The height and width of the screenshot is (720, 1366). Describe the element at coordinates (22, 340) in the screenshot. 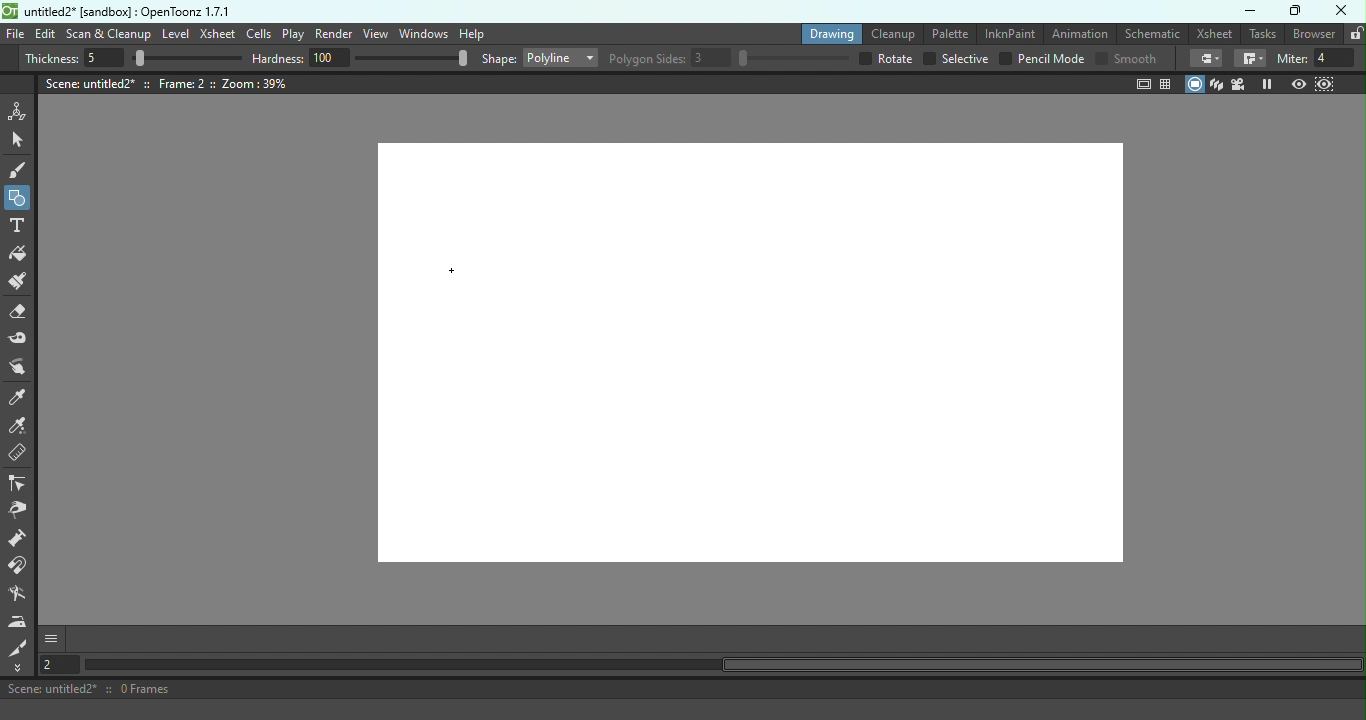

I see `Tape tool` at that location.